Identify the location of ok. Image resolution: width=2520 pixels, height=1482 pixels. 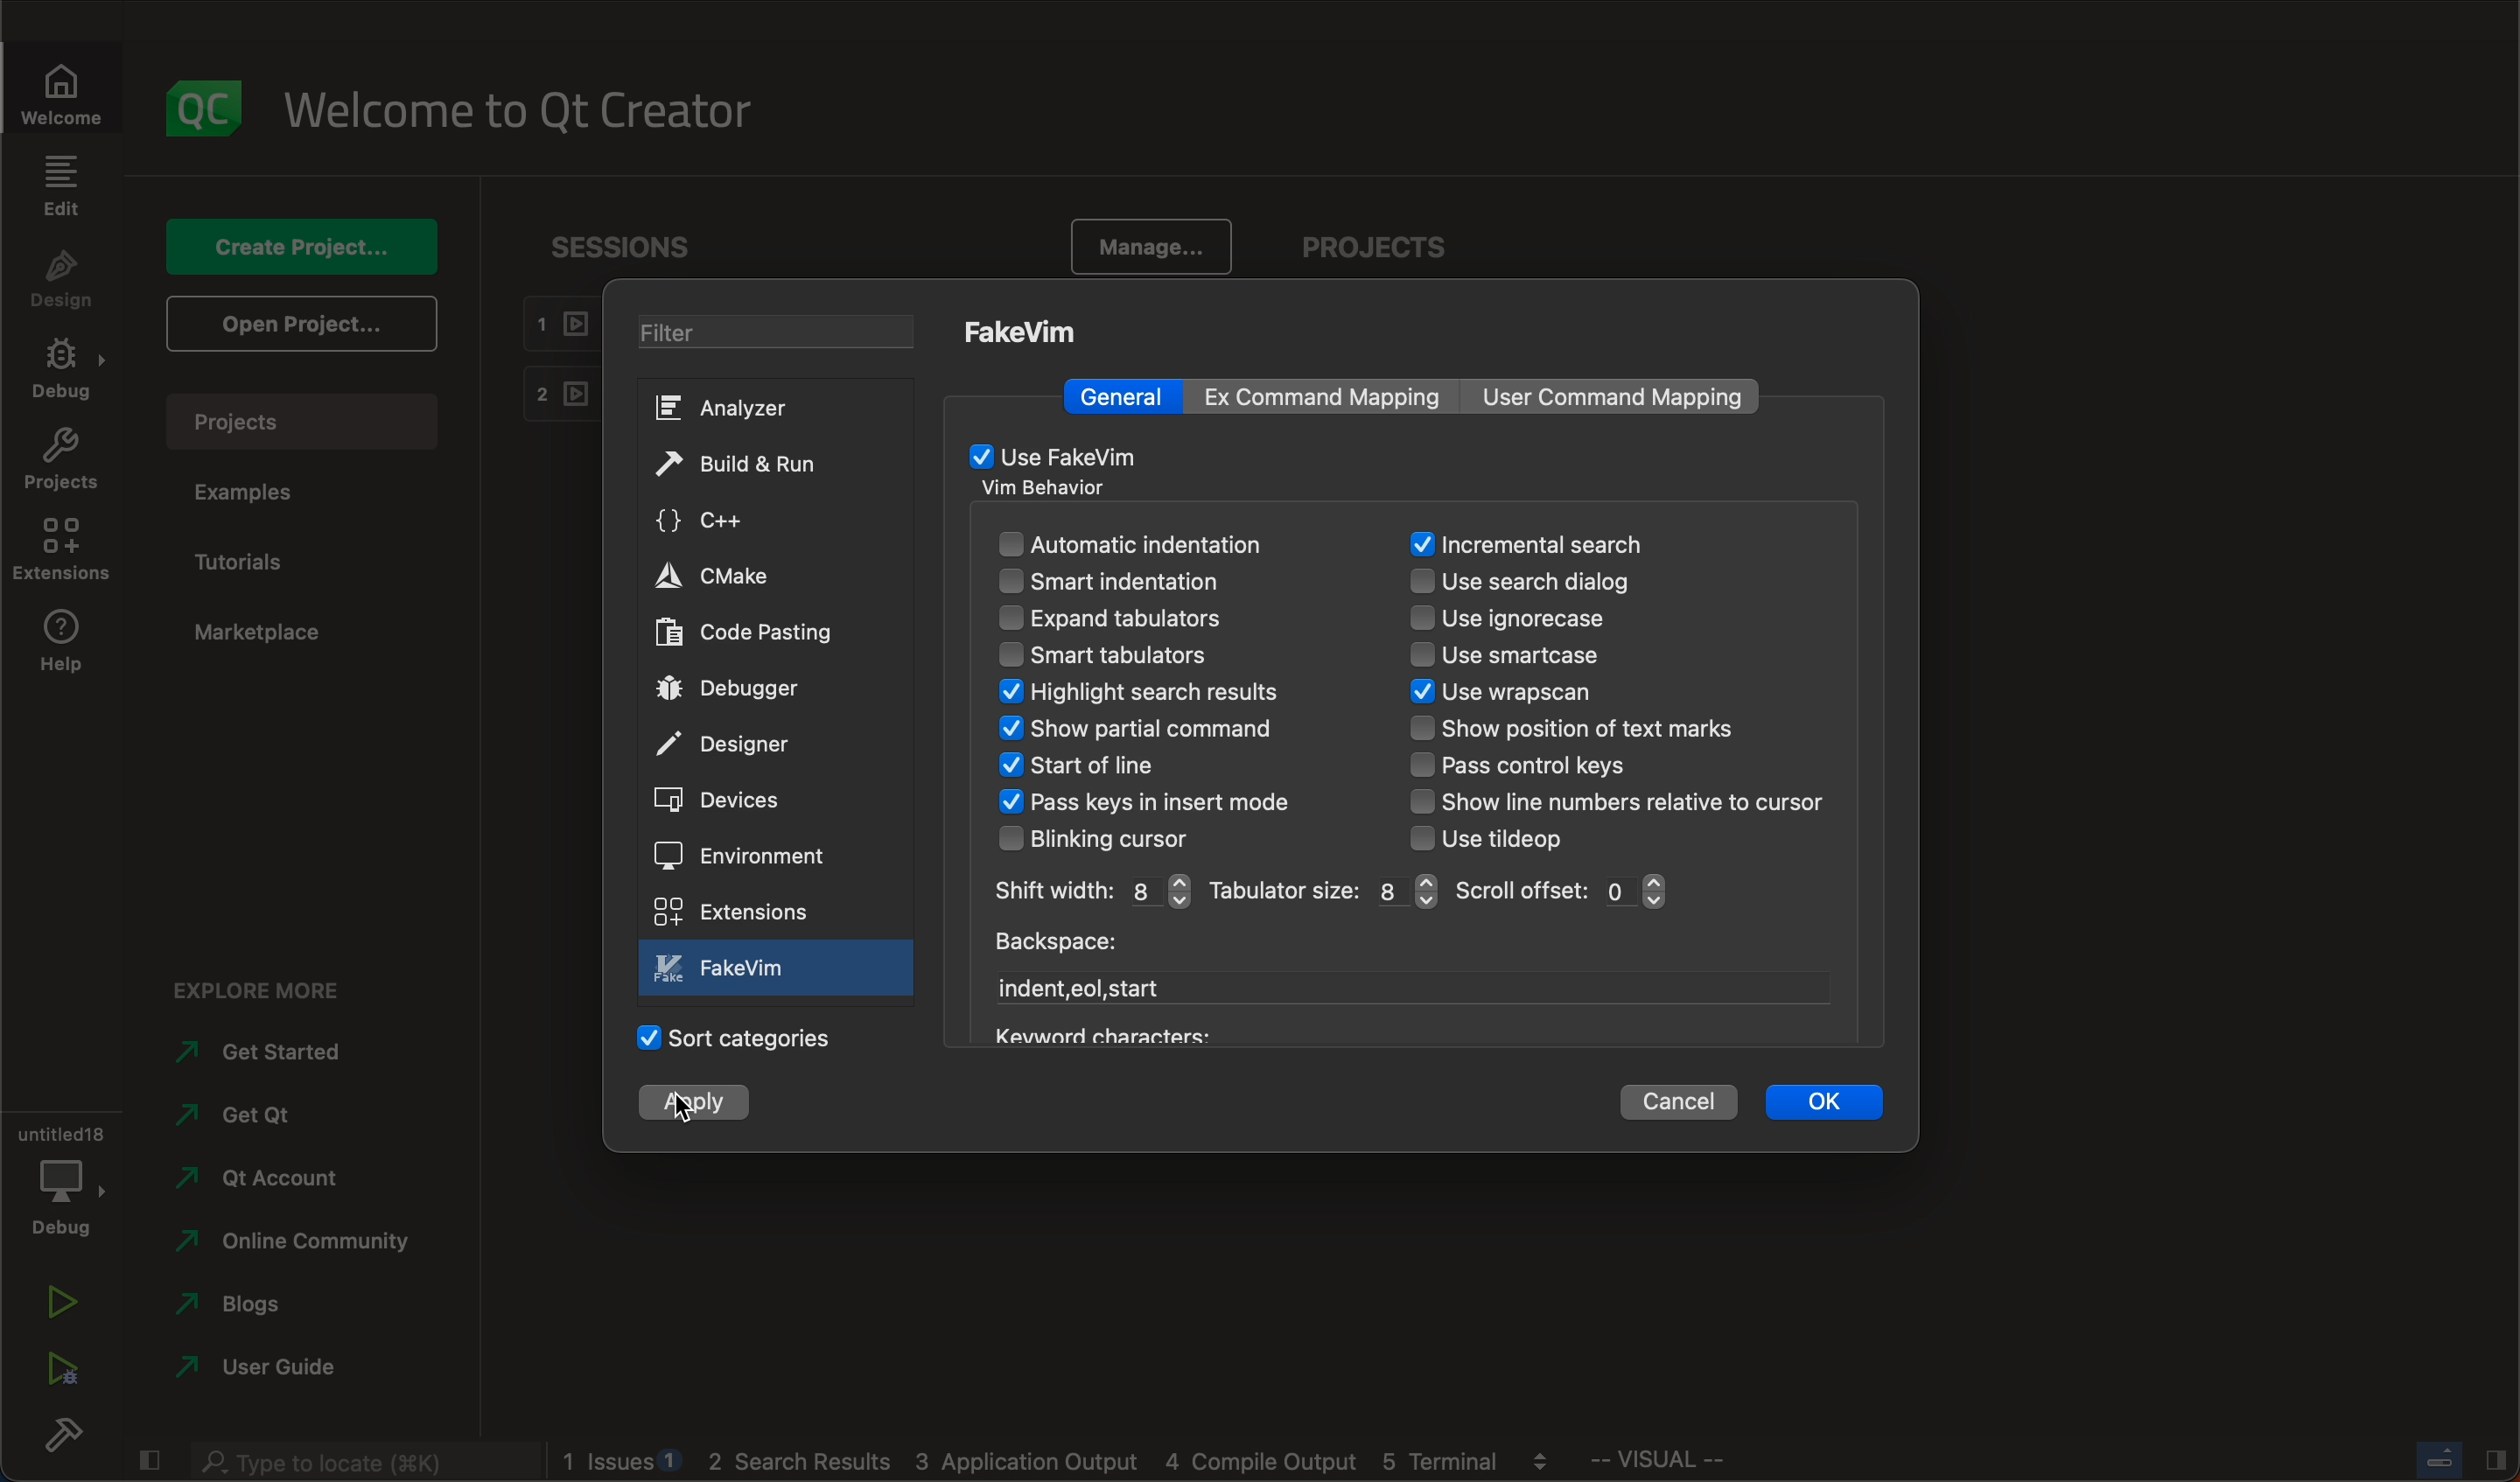
(1824, 1104).